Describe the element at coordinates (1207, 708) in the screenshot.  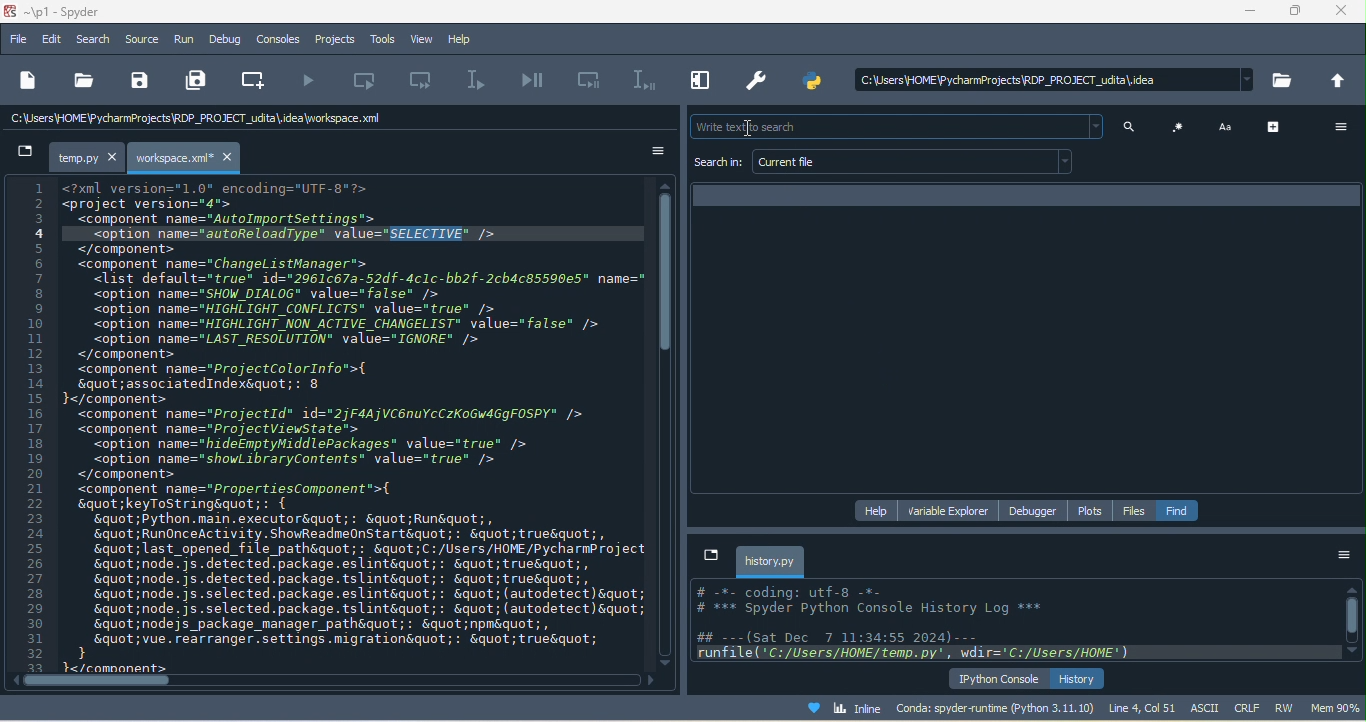
I see `ascii` at that location.